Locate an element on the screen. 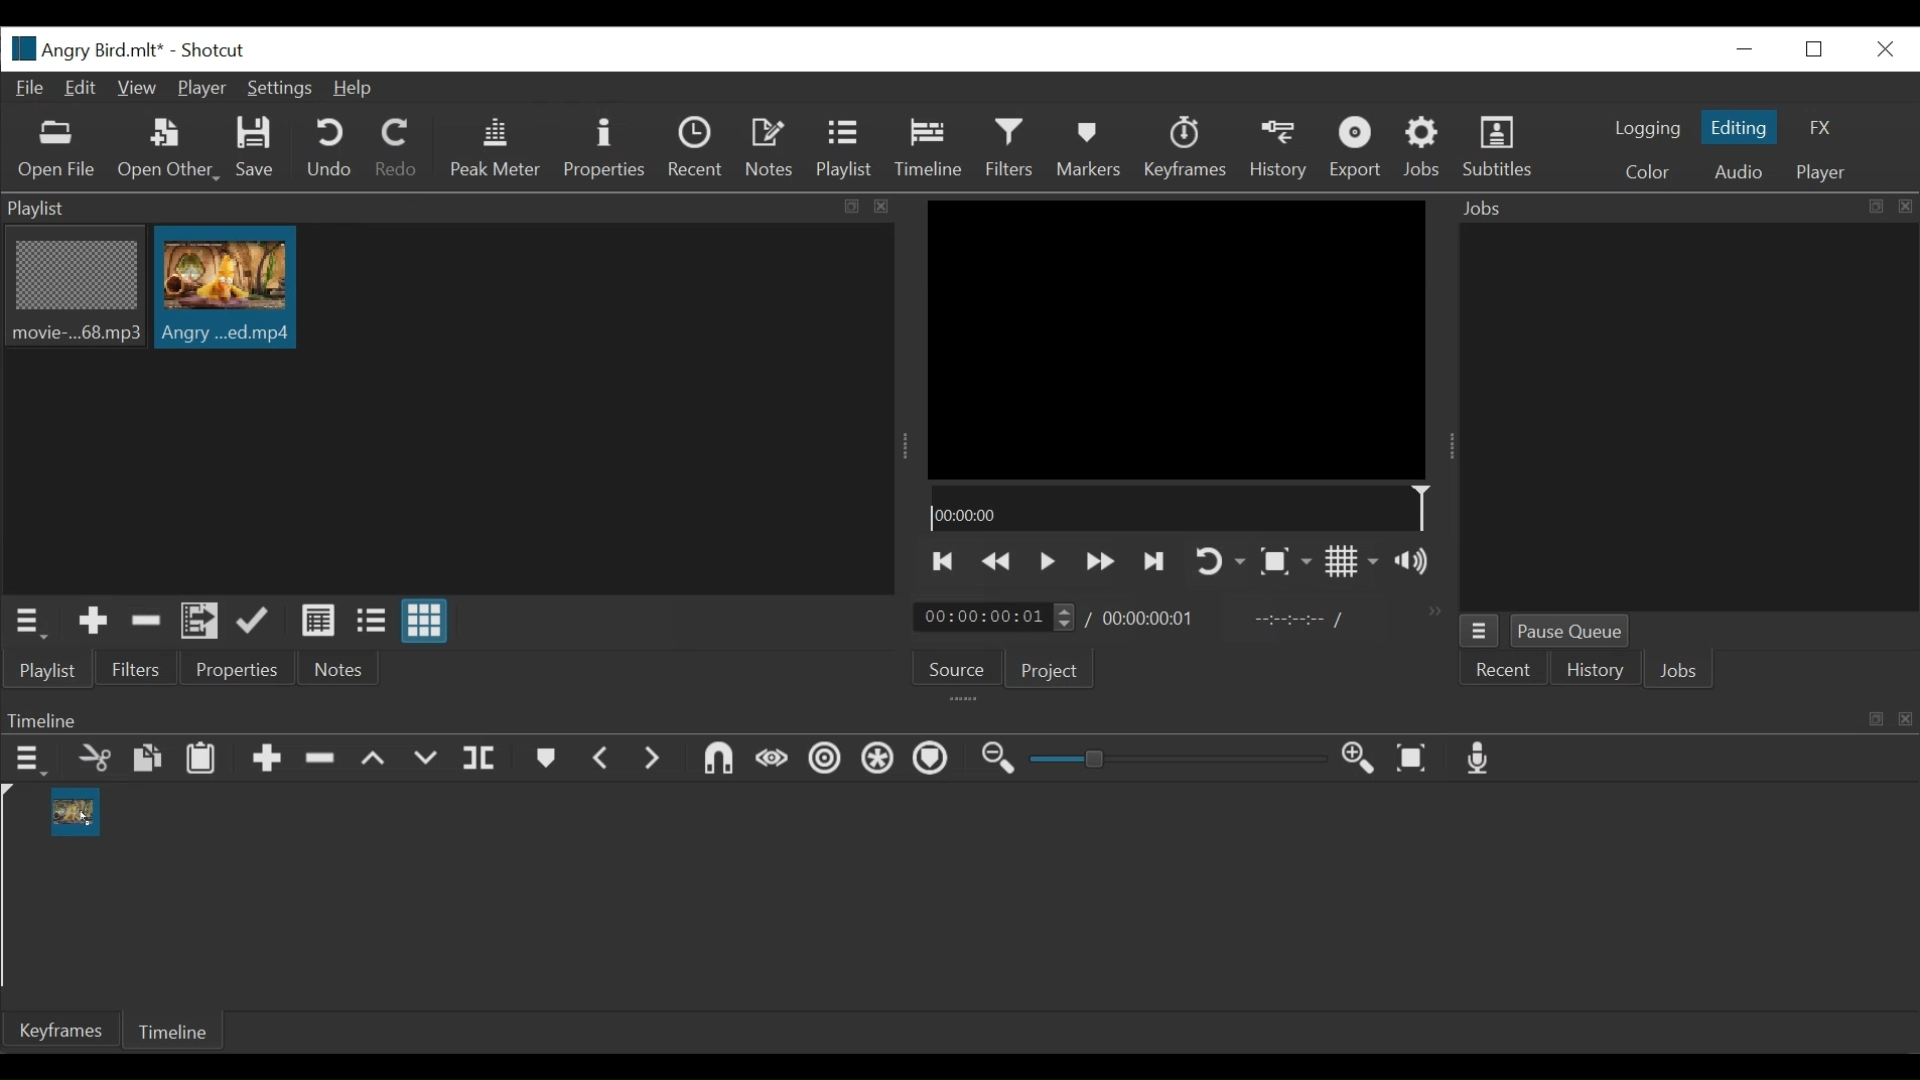  Close is located at coordinates (1880, 48).